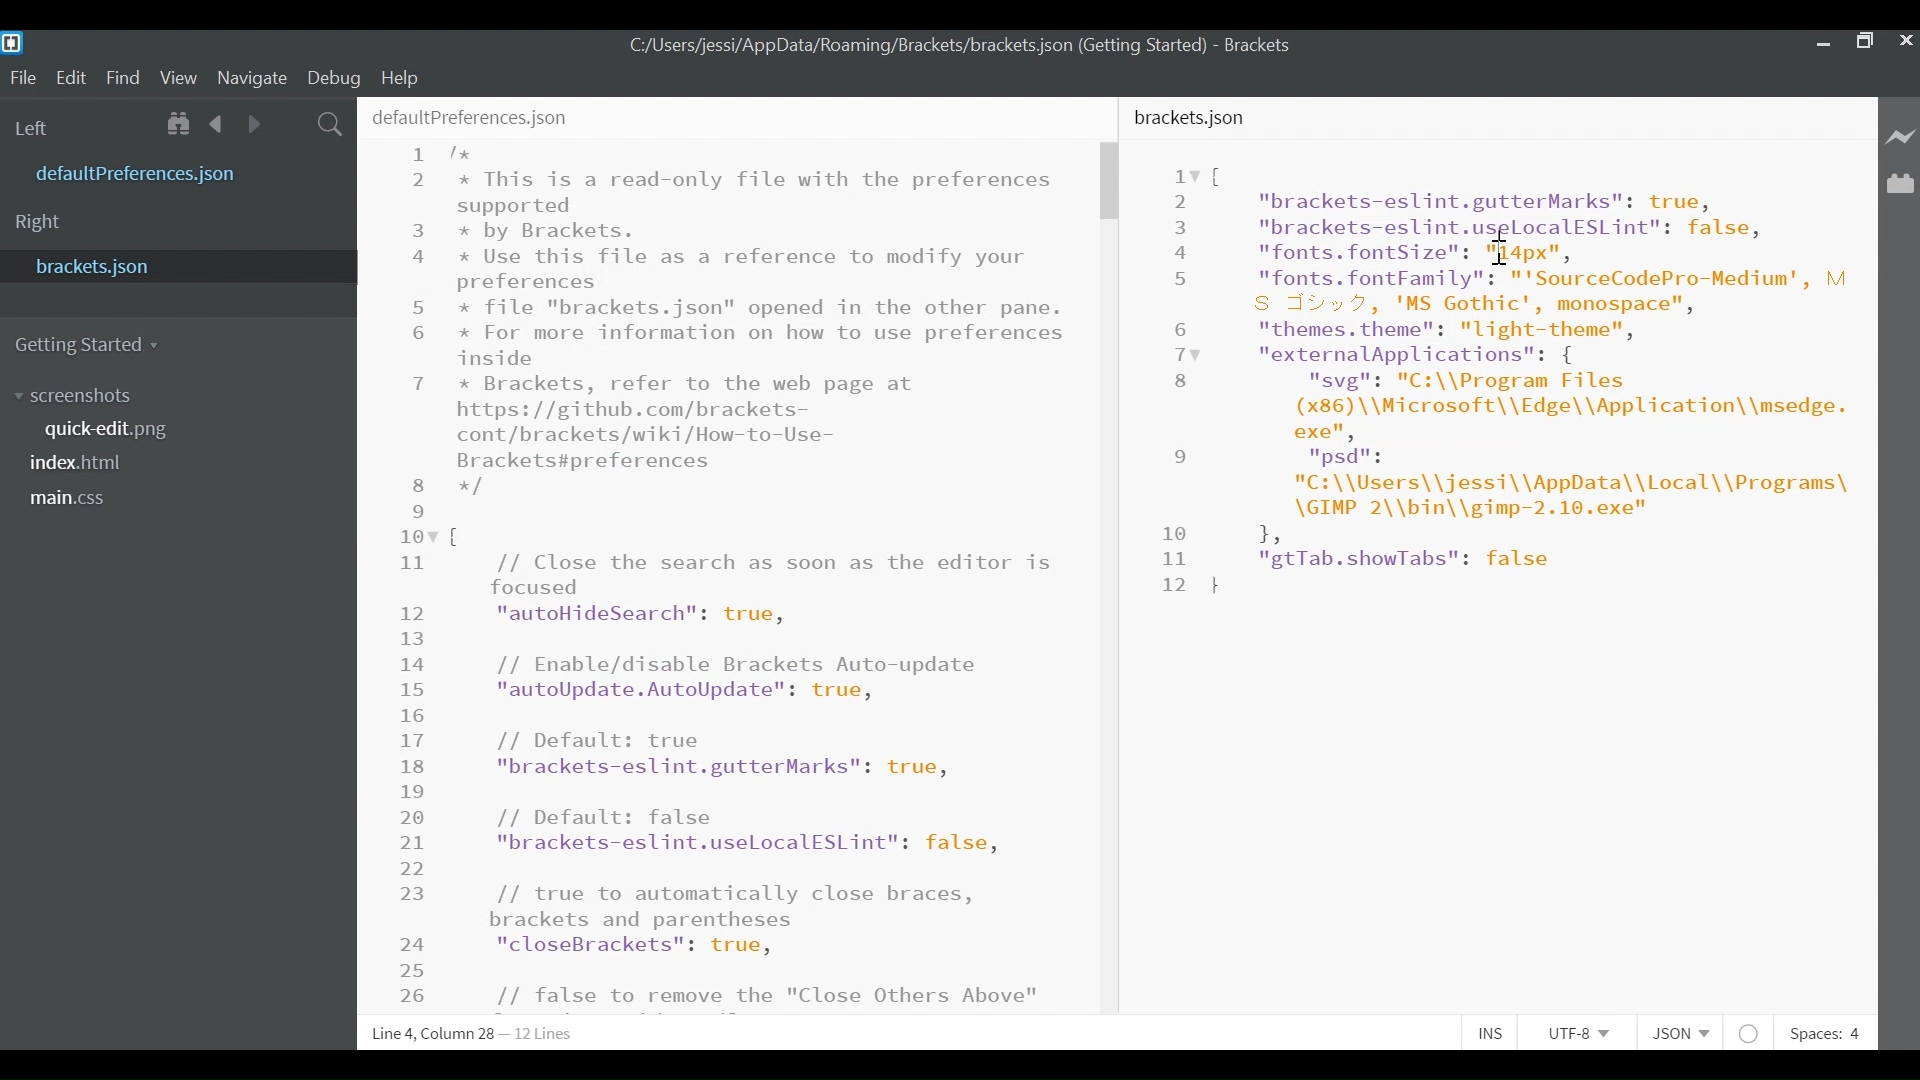 Image resolution: width=1920 pixels, height=1080 pixels. What do you see at coordinates (961, 49) in the screenshot?
I see `C:/Users/jessi/AppData/Roaming/Brackets/brackets.json (Getting Started) - Brackets` at bounding box center [961, 49].